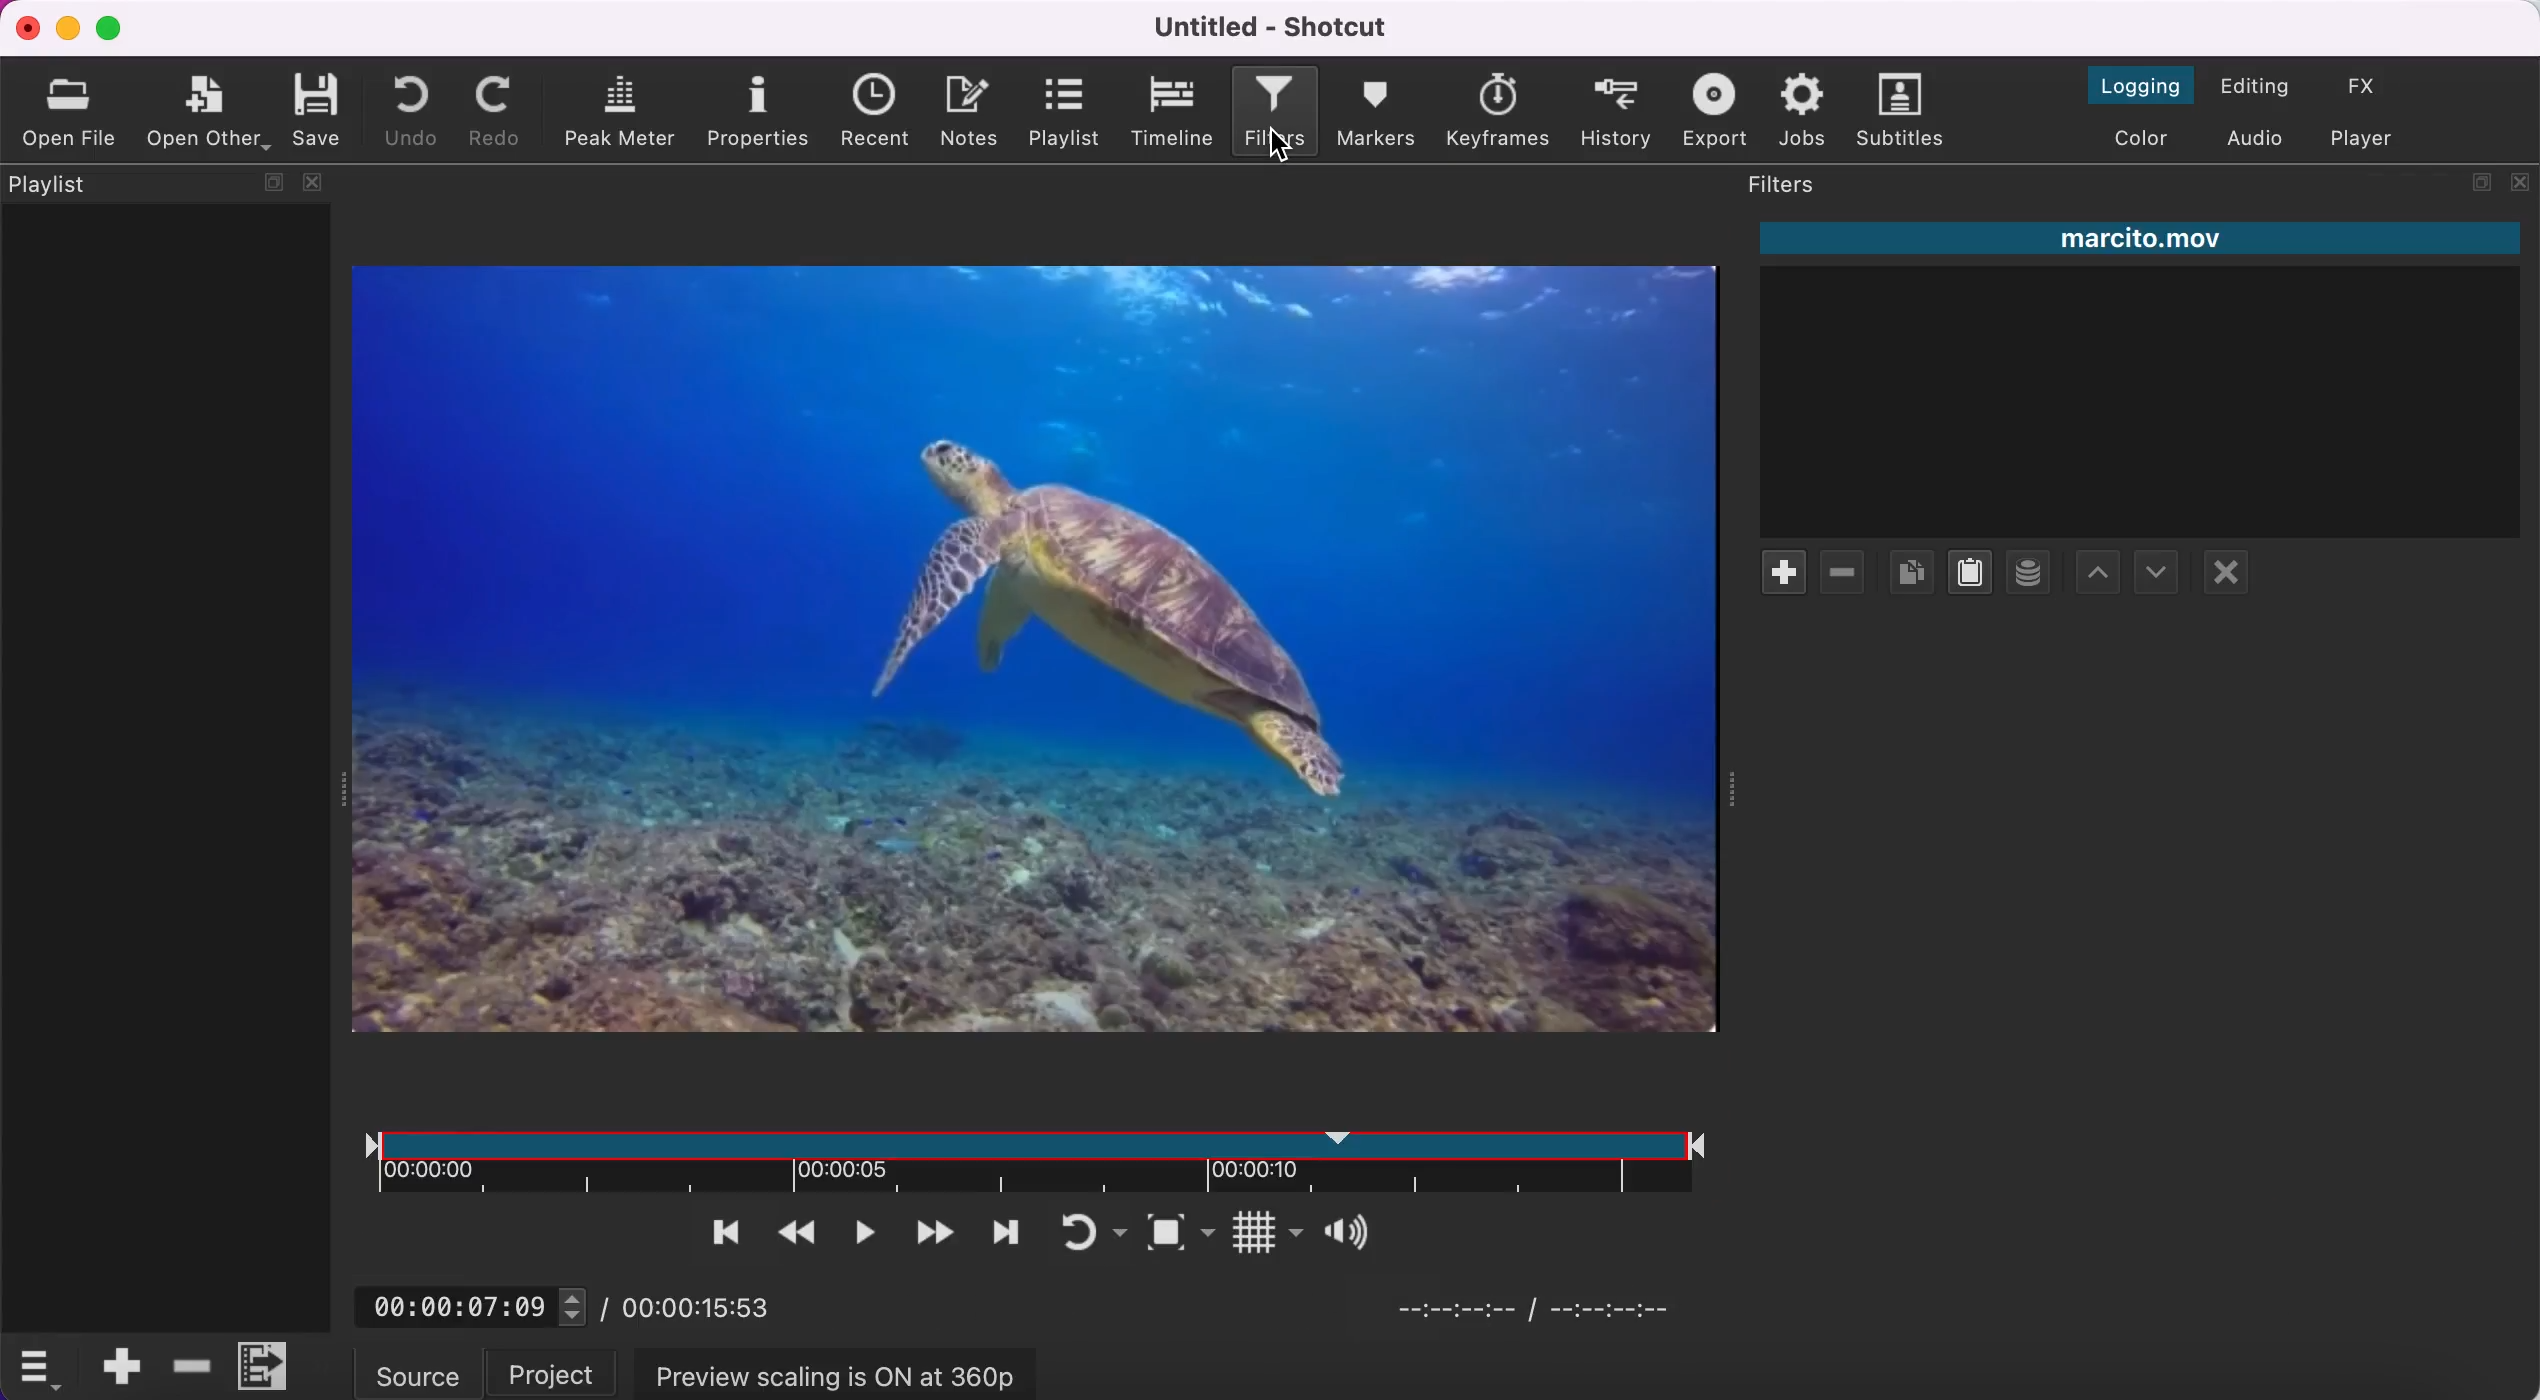 The height and width of the screenshot is (1400, 2540). What do you see at coordinates (65, 110) in the screenshot?
I see `open file` at bounding box center [65, 110].